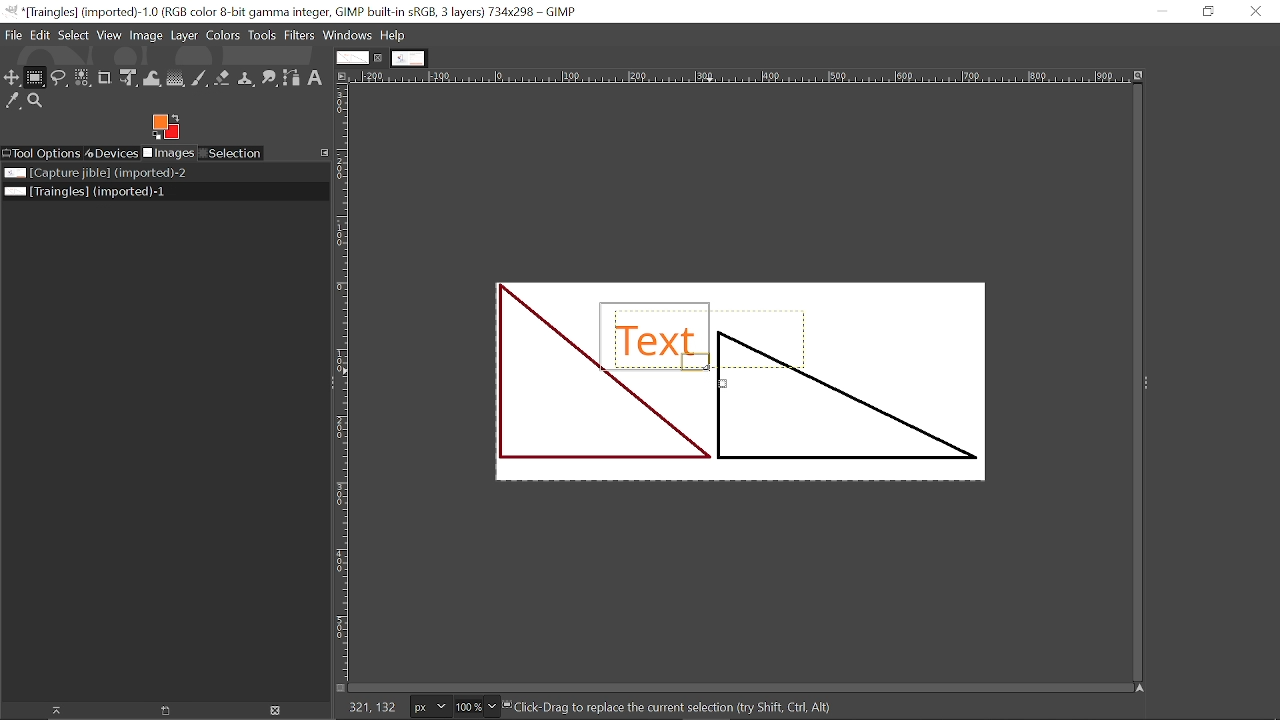 This screenshot has width=1280, height=720. I want to click on Open new display for this image, so click(165, 711).